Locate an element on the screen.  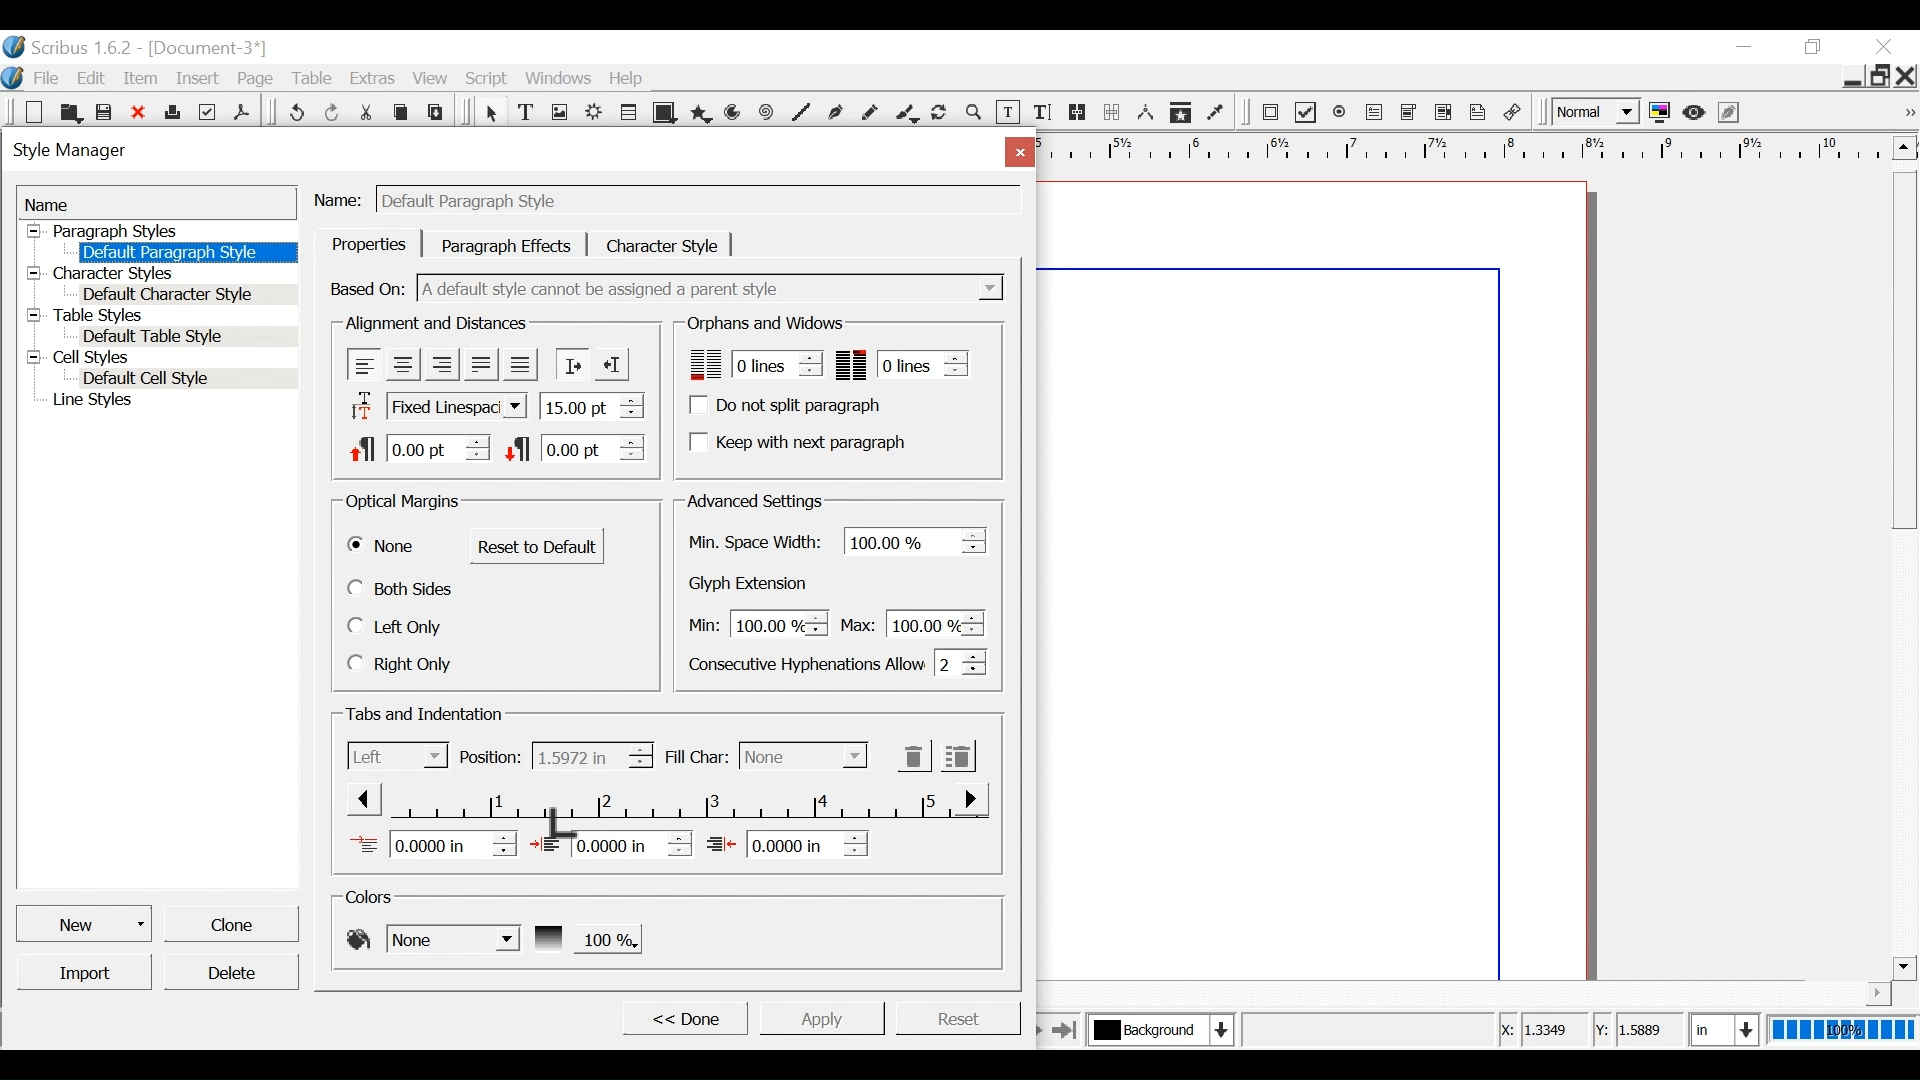
Freehand line is located at coordinates (872, 115).